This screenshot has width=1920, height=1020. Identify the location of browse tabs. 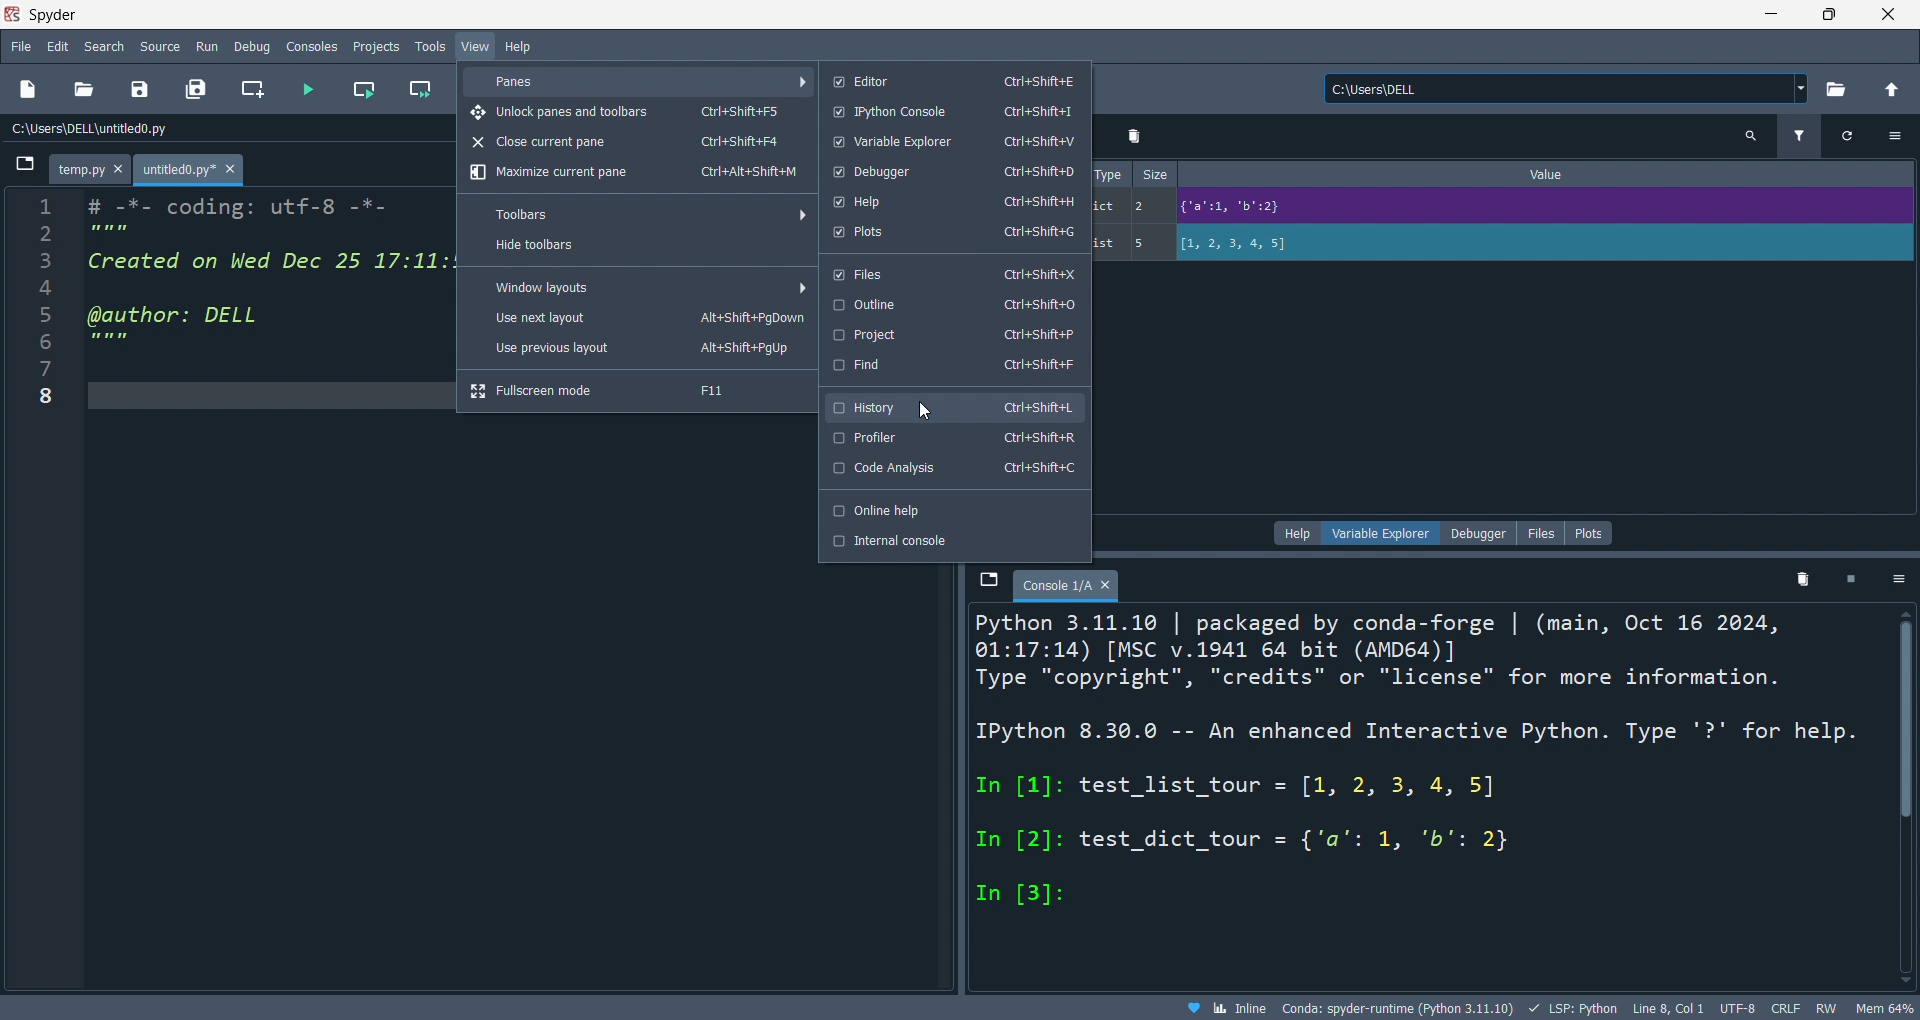
(987, 581).